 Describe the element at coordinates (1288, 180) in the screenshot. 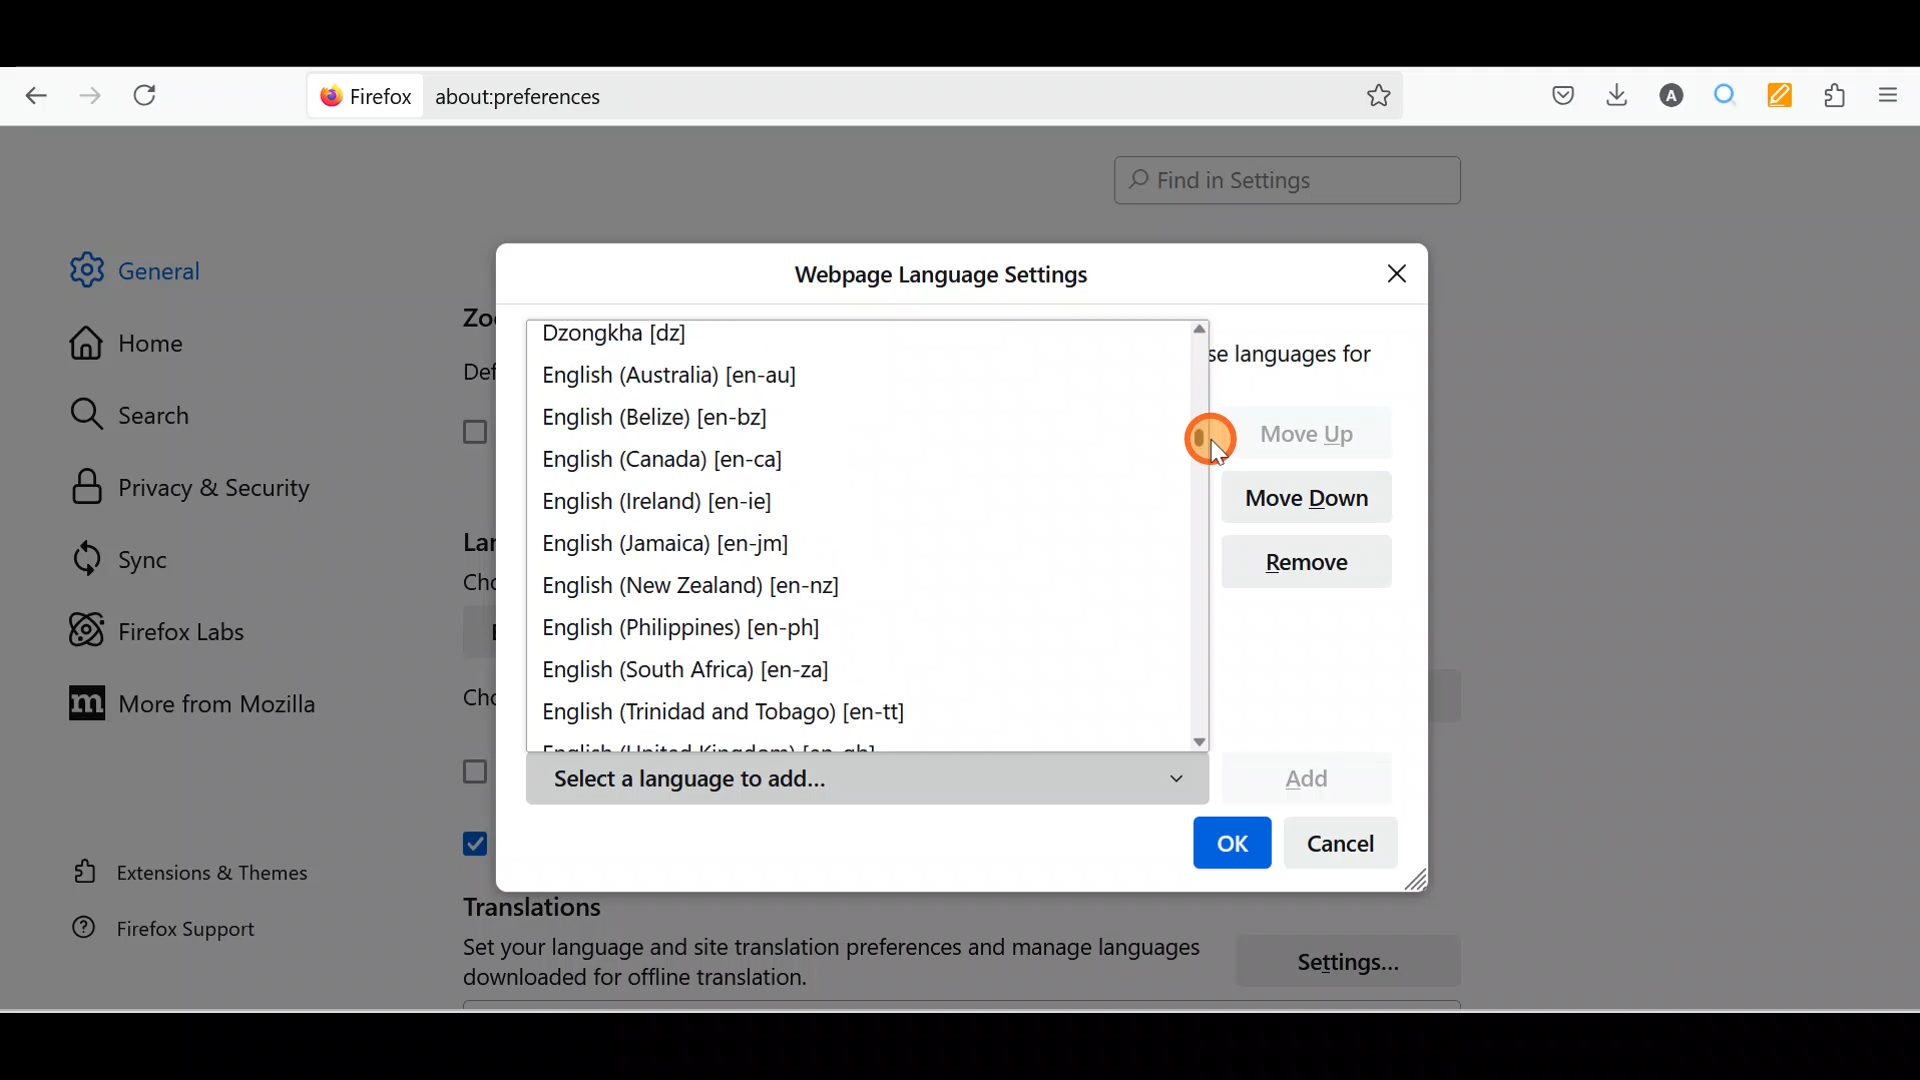

I see `Find in Settings` at that location.